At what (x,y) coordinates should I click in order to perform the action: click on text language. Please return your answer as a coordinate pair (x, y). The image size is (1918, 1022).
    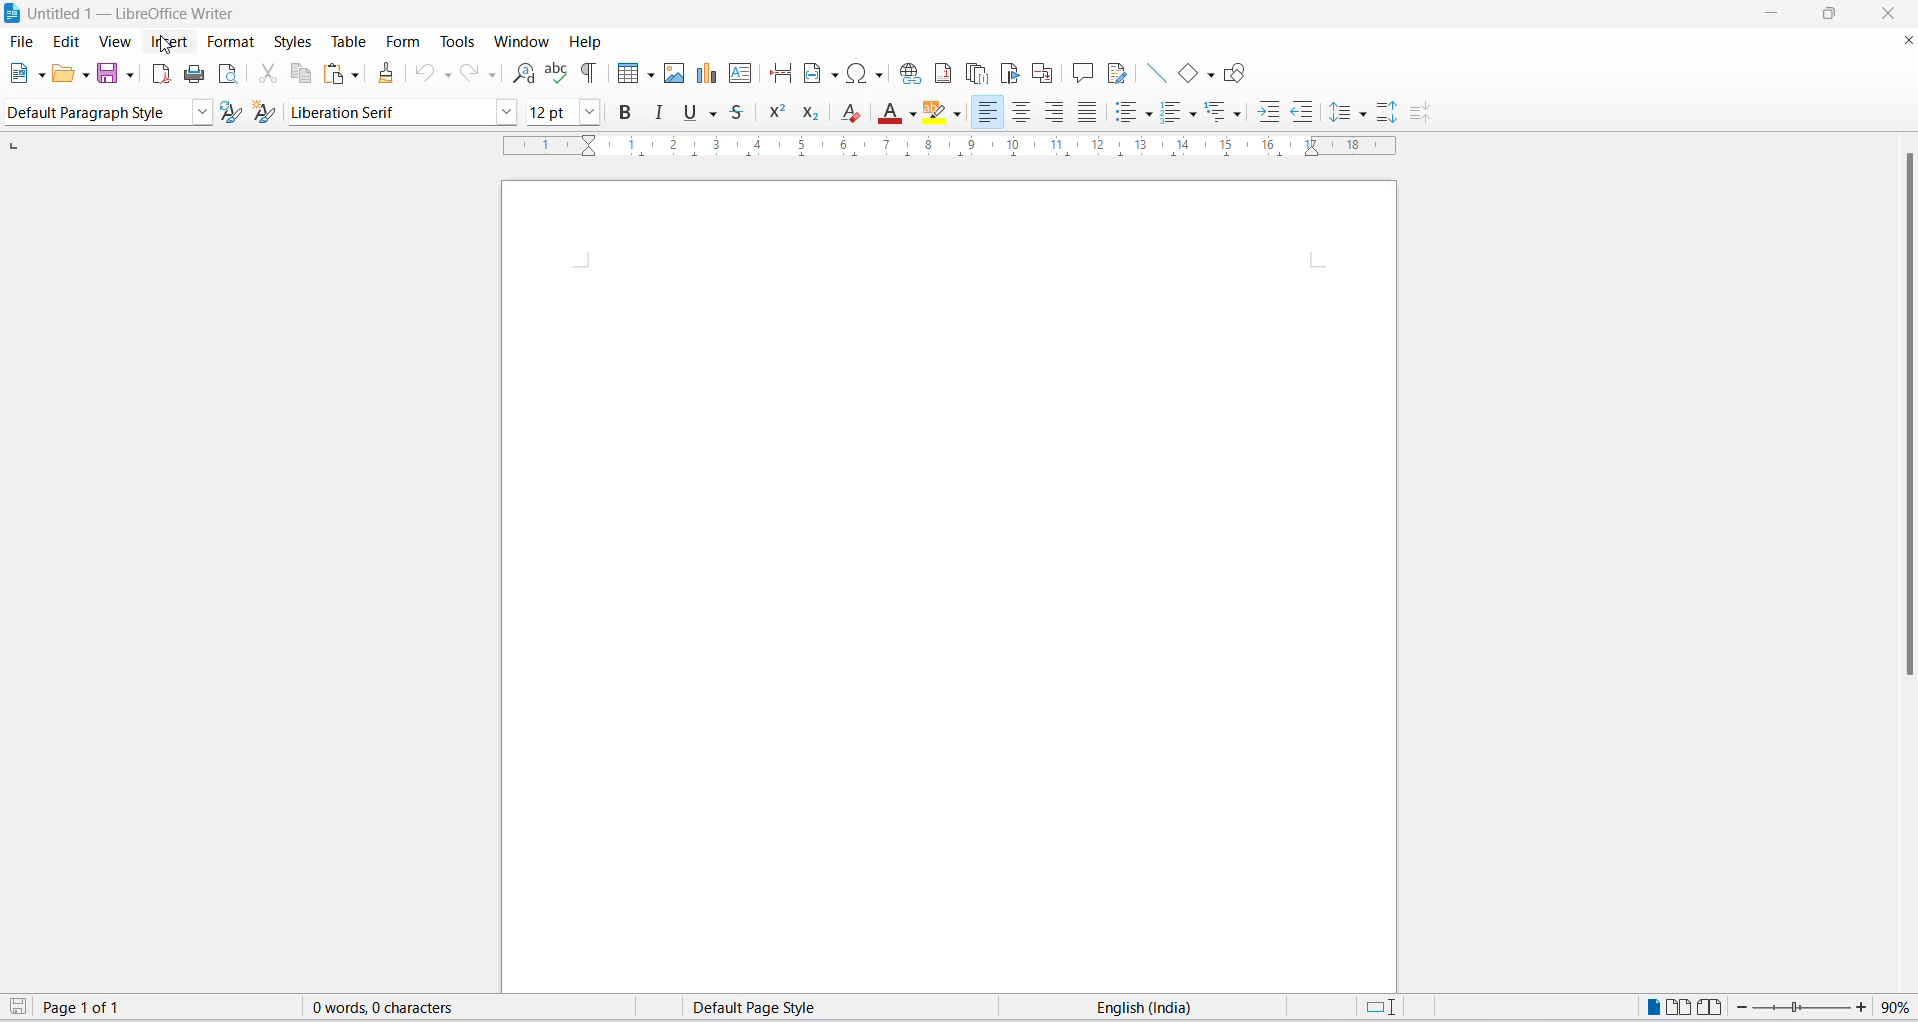
    Looking at the image, I should click on (1147, 1007).